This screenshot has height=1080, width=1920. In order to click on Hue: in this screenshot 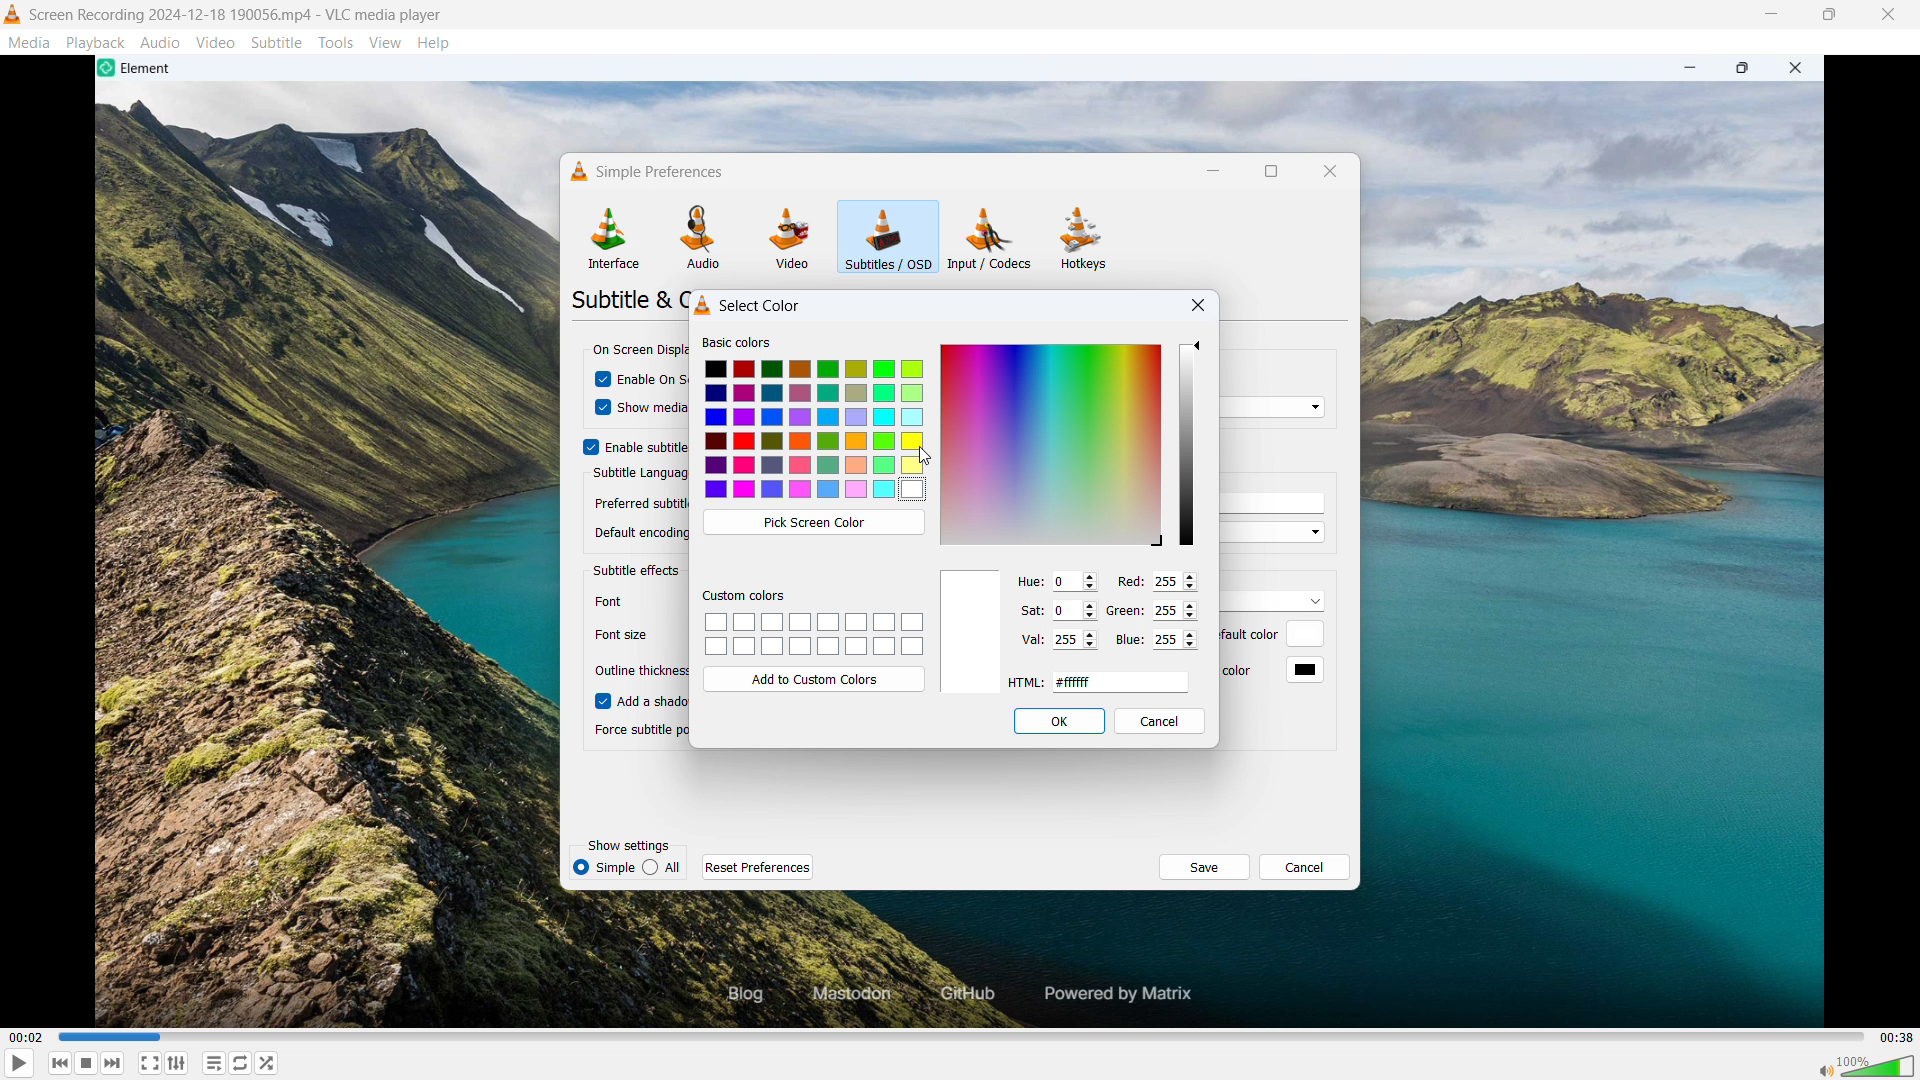, I will do `click(1027, 581)`.